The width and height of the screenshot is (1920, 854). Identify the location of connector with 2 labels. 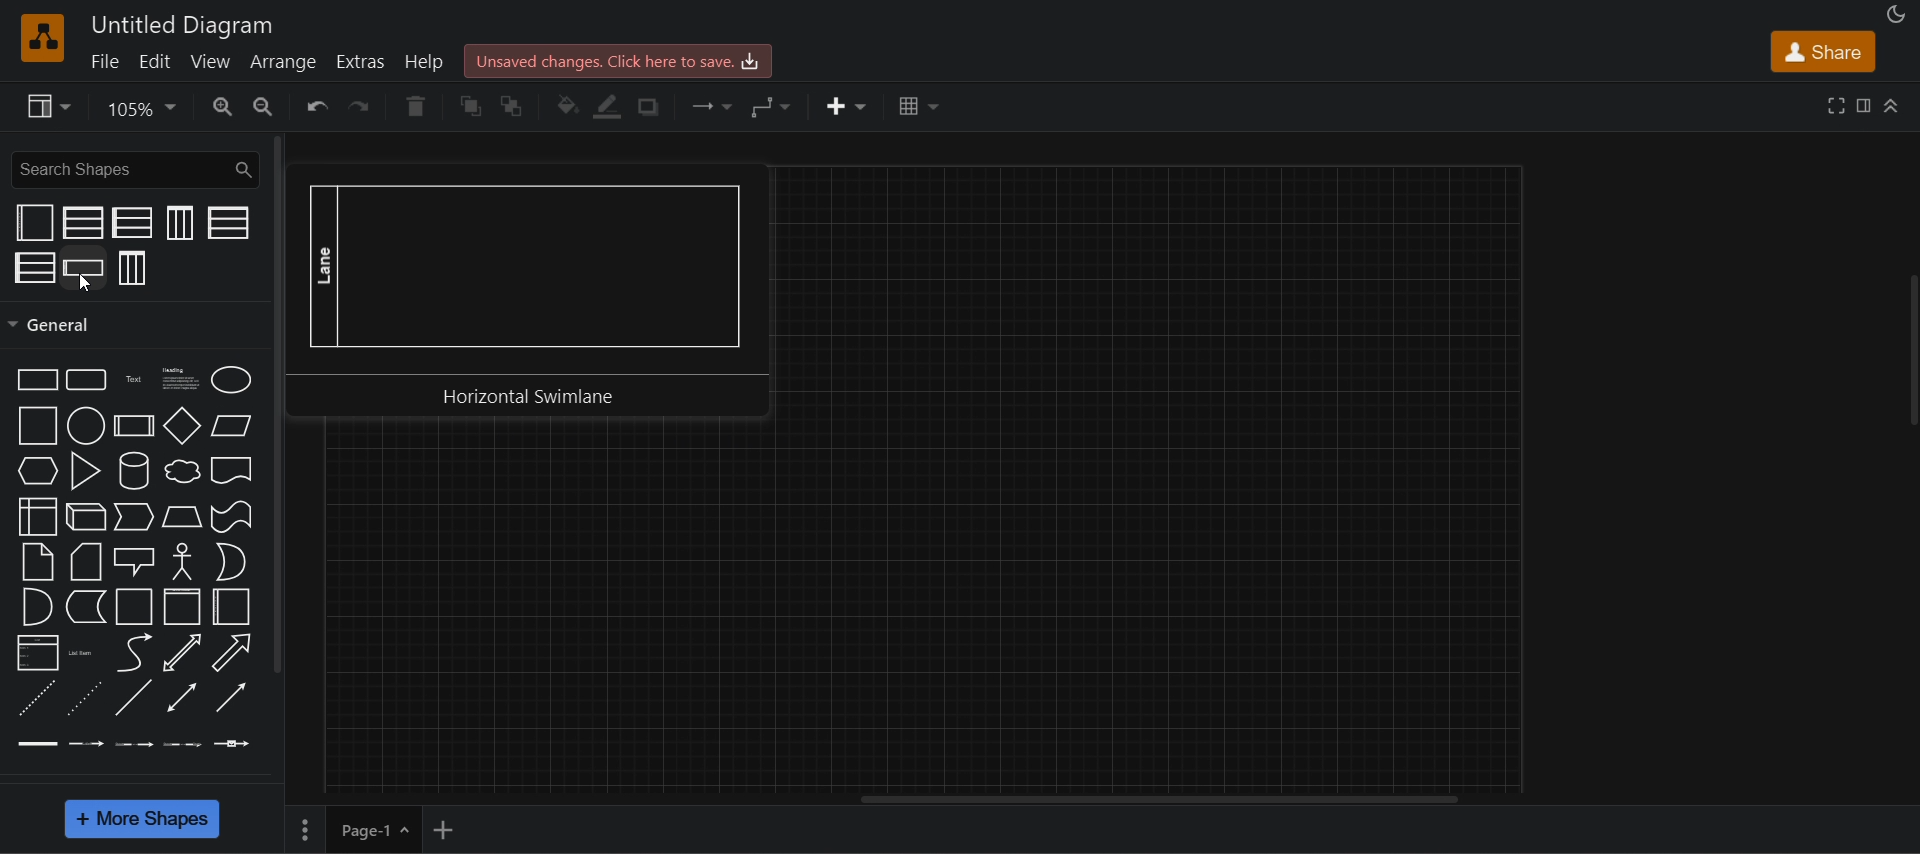
(135, 746).